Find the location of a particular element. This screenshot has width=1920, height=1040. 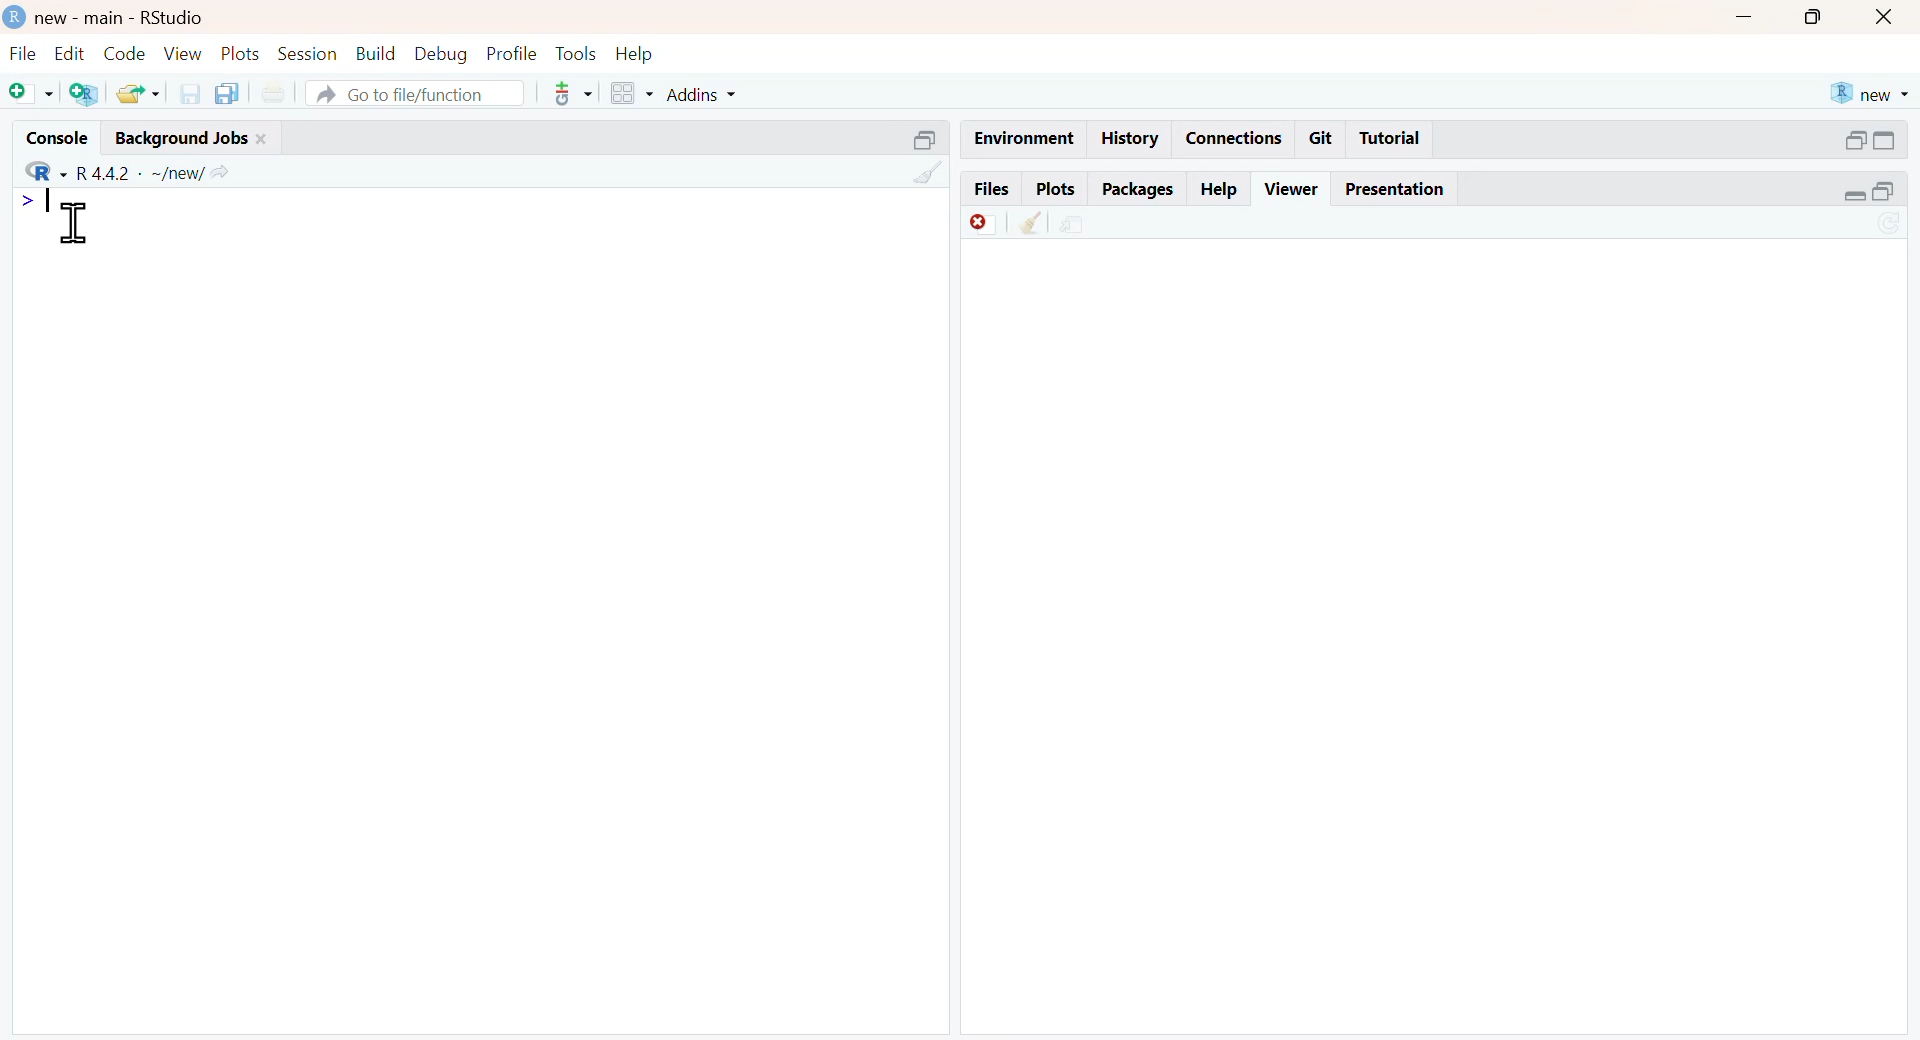

Connections is located at coordinates (1238, 140).